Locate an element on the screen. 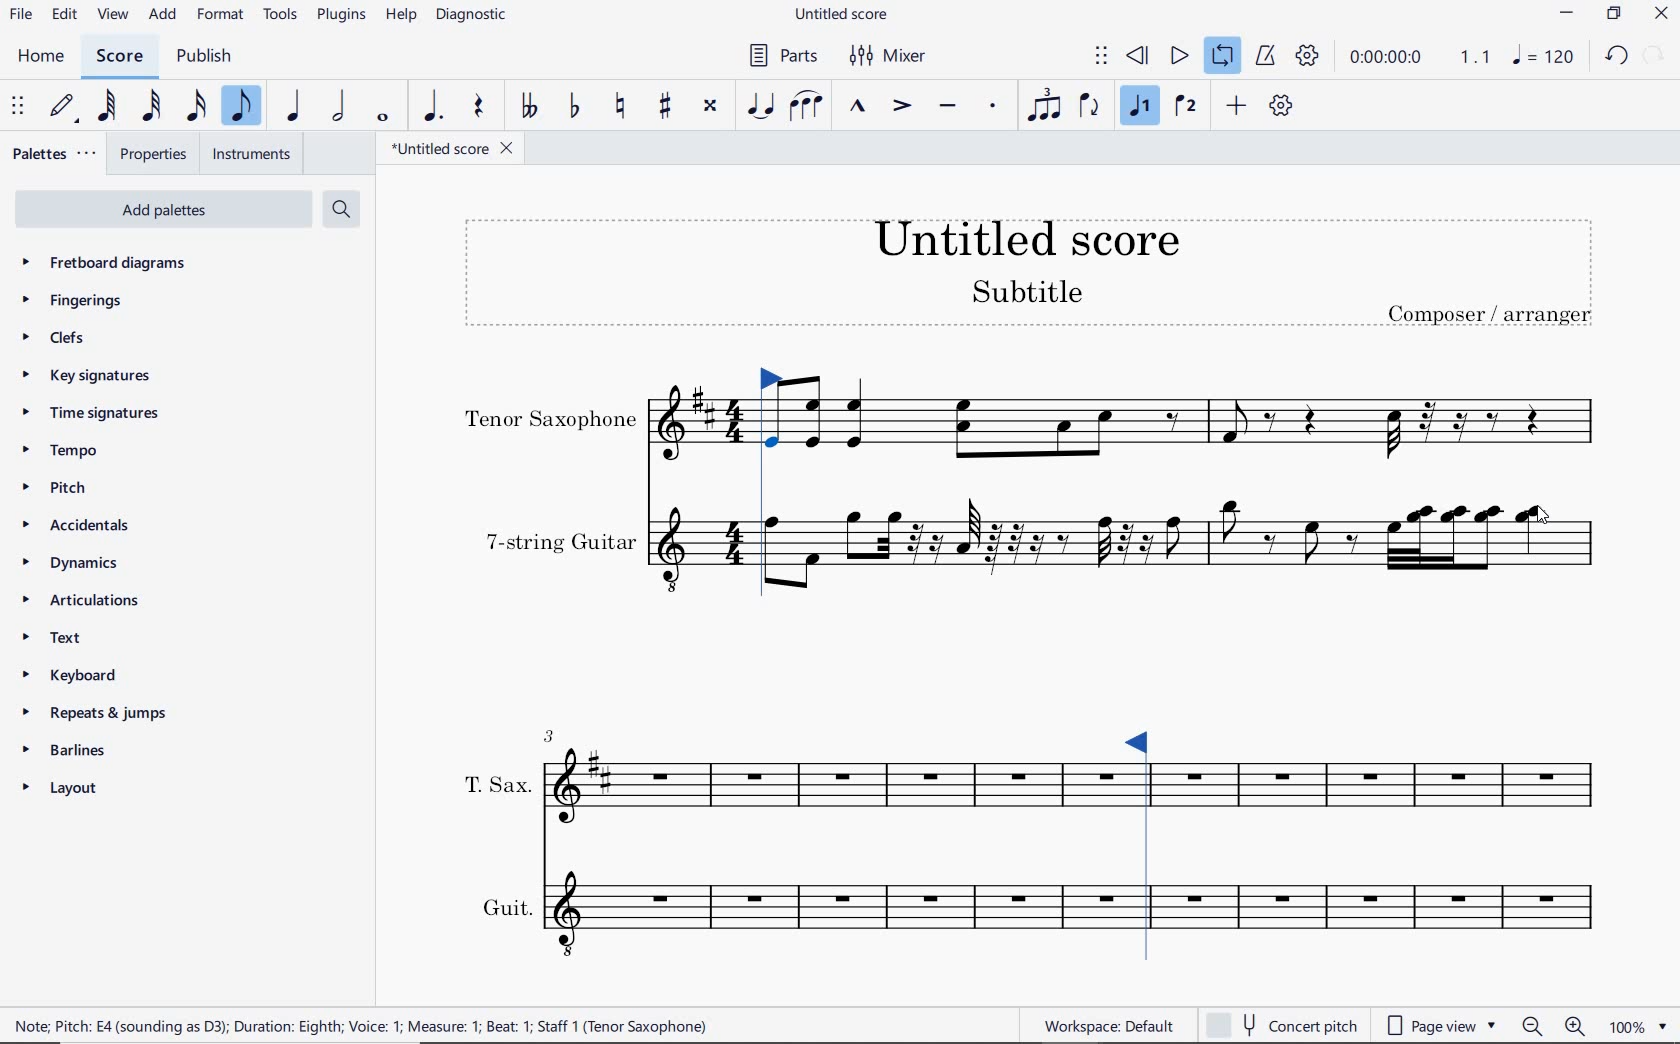 This screenshot has width=1680, height=1044. INSTRUMENT: 7-STRING GUITAR is located at coordinates (1214, 546).